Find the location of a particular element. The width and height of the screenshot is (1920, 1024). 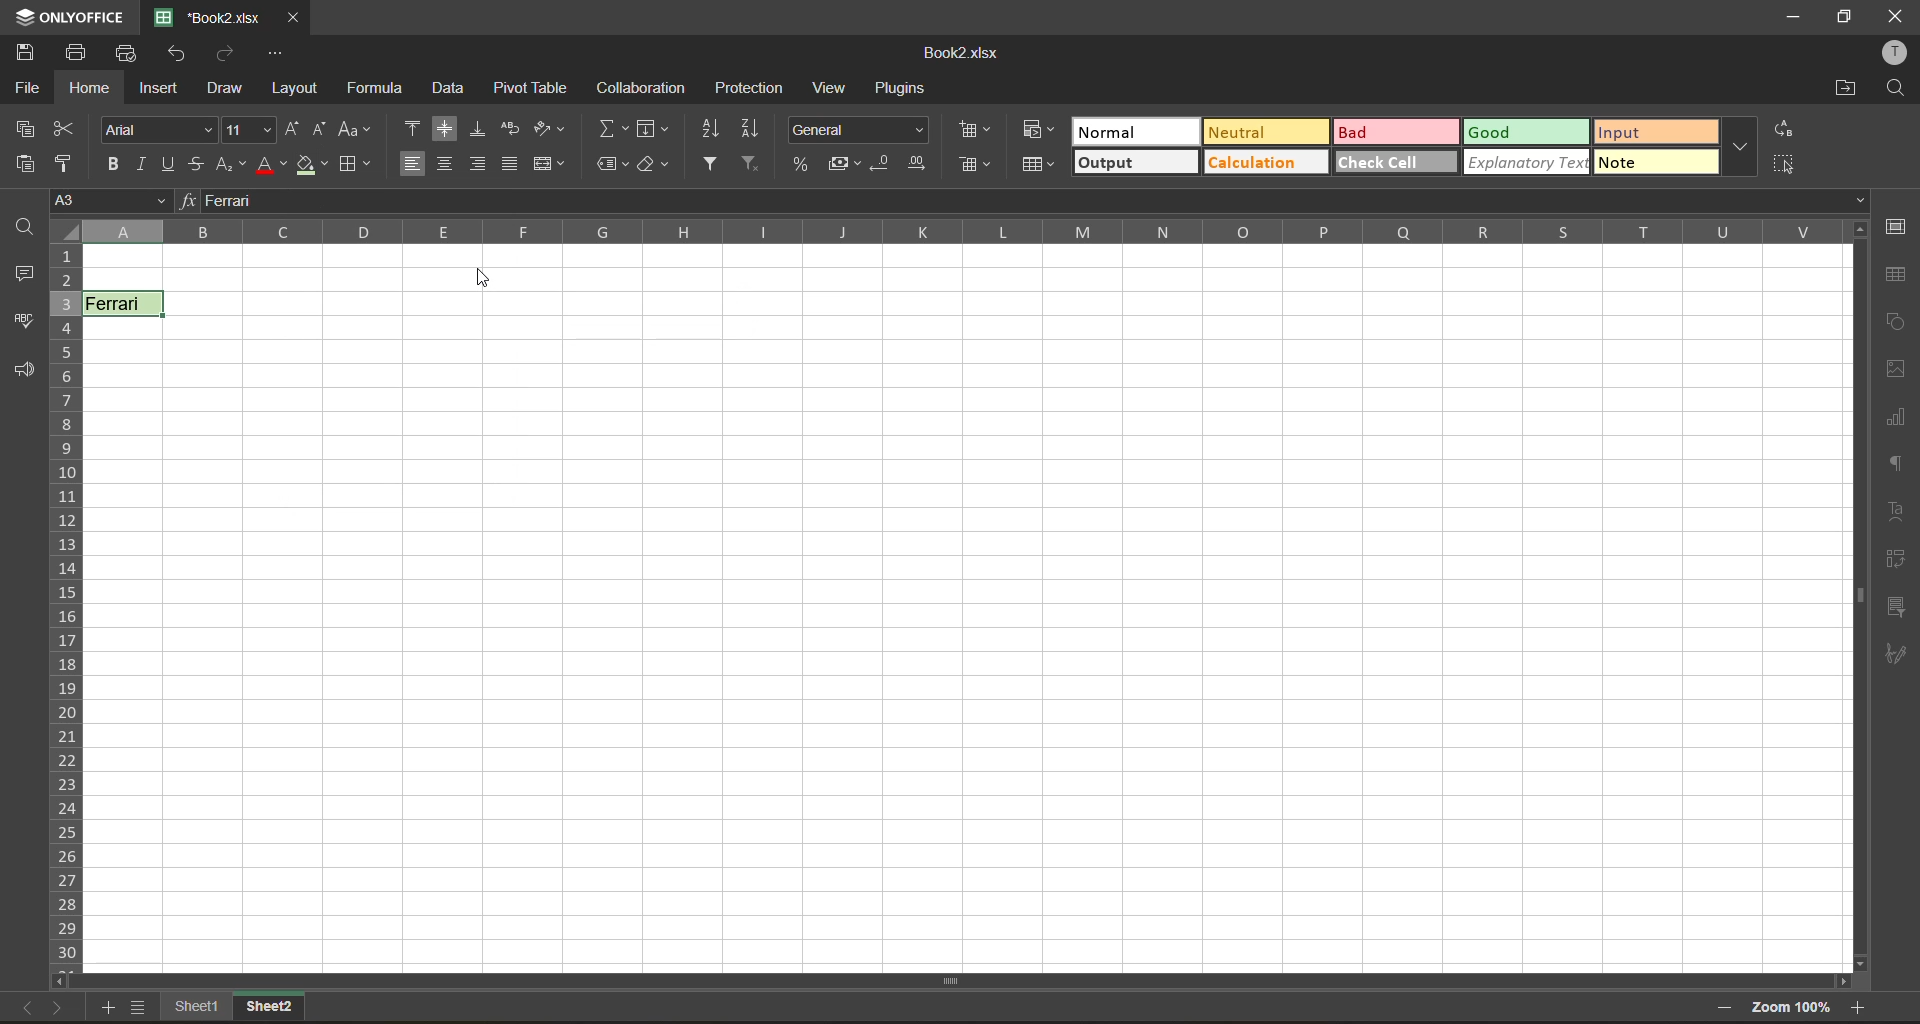

conditional formatting is located at coordinates (978, 132).